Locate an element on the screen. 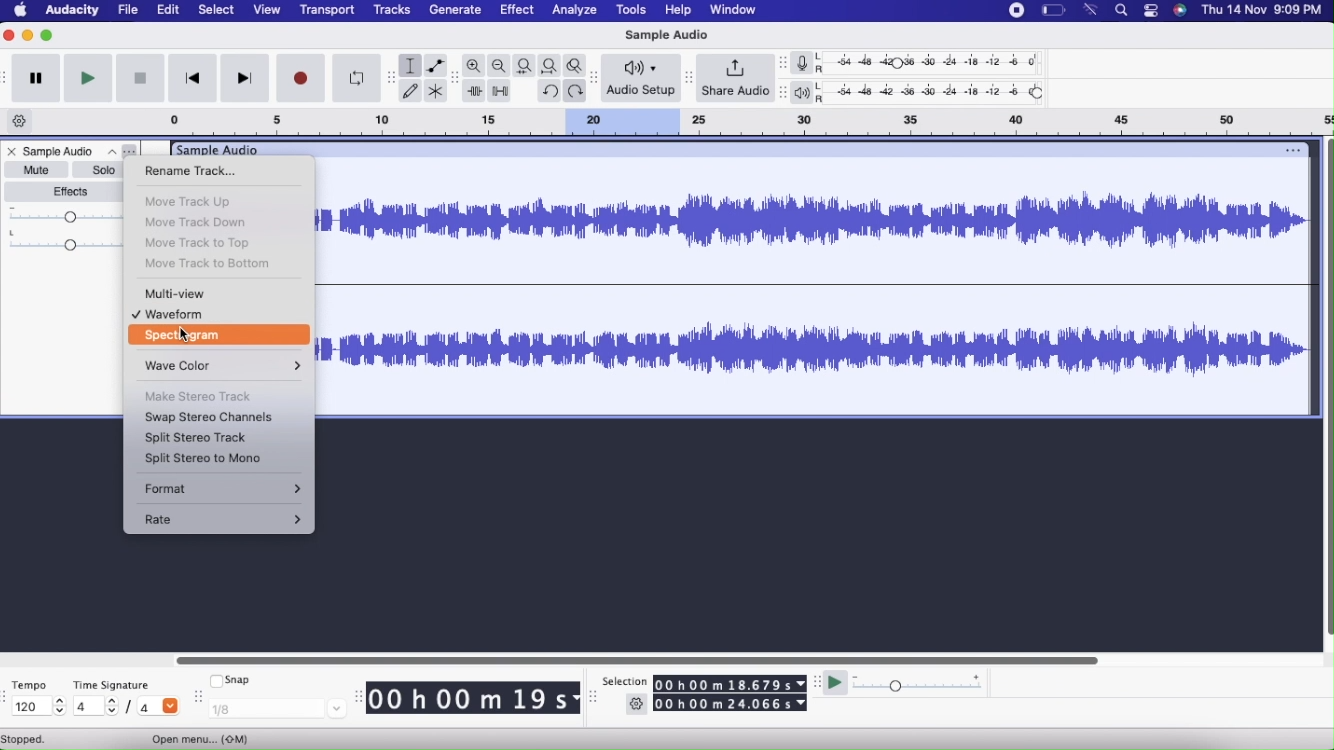  Time Signature is located at coordinates (111, 684).